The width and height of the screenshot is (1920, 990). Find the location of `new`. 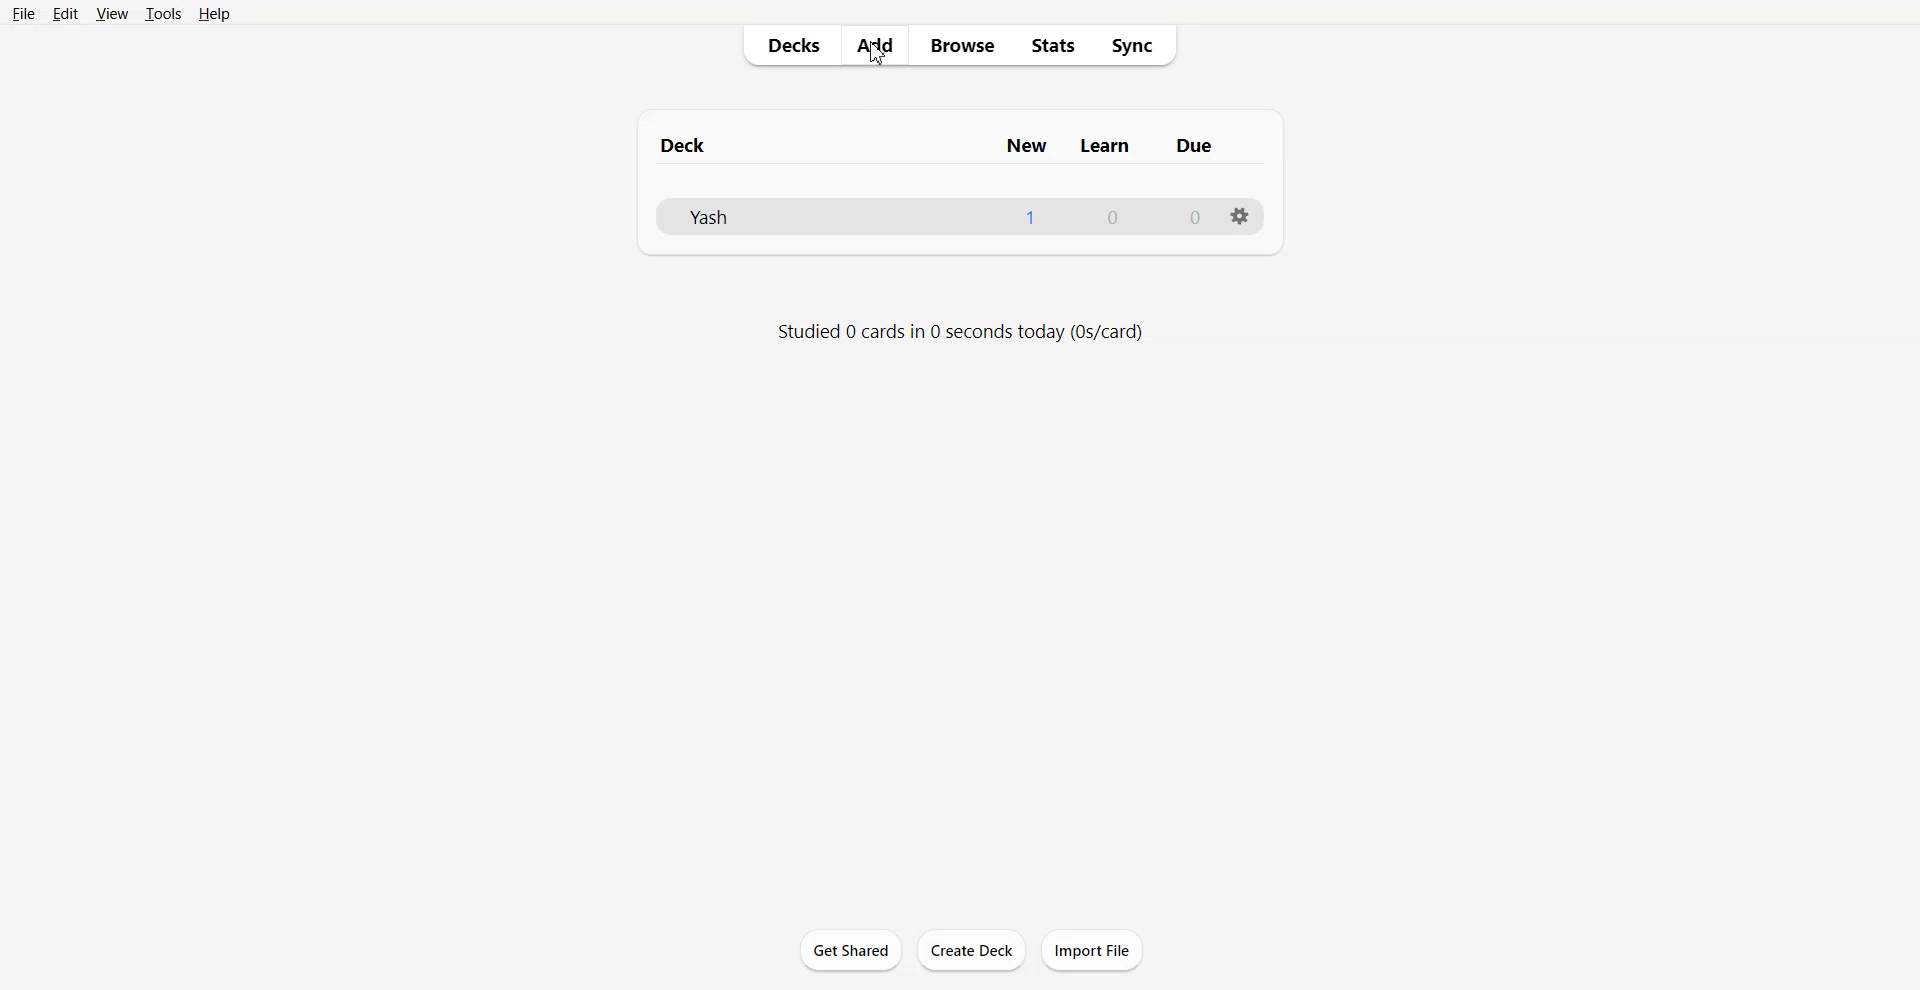

new is located at coordinates (1026, 146).